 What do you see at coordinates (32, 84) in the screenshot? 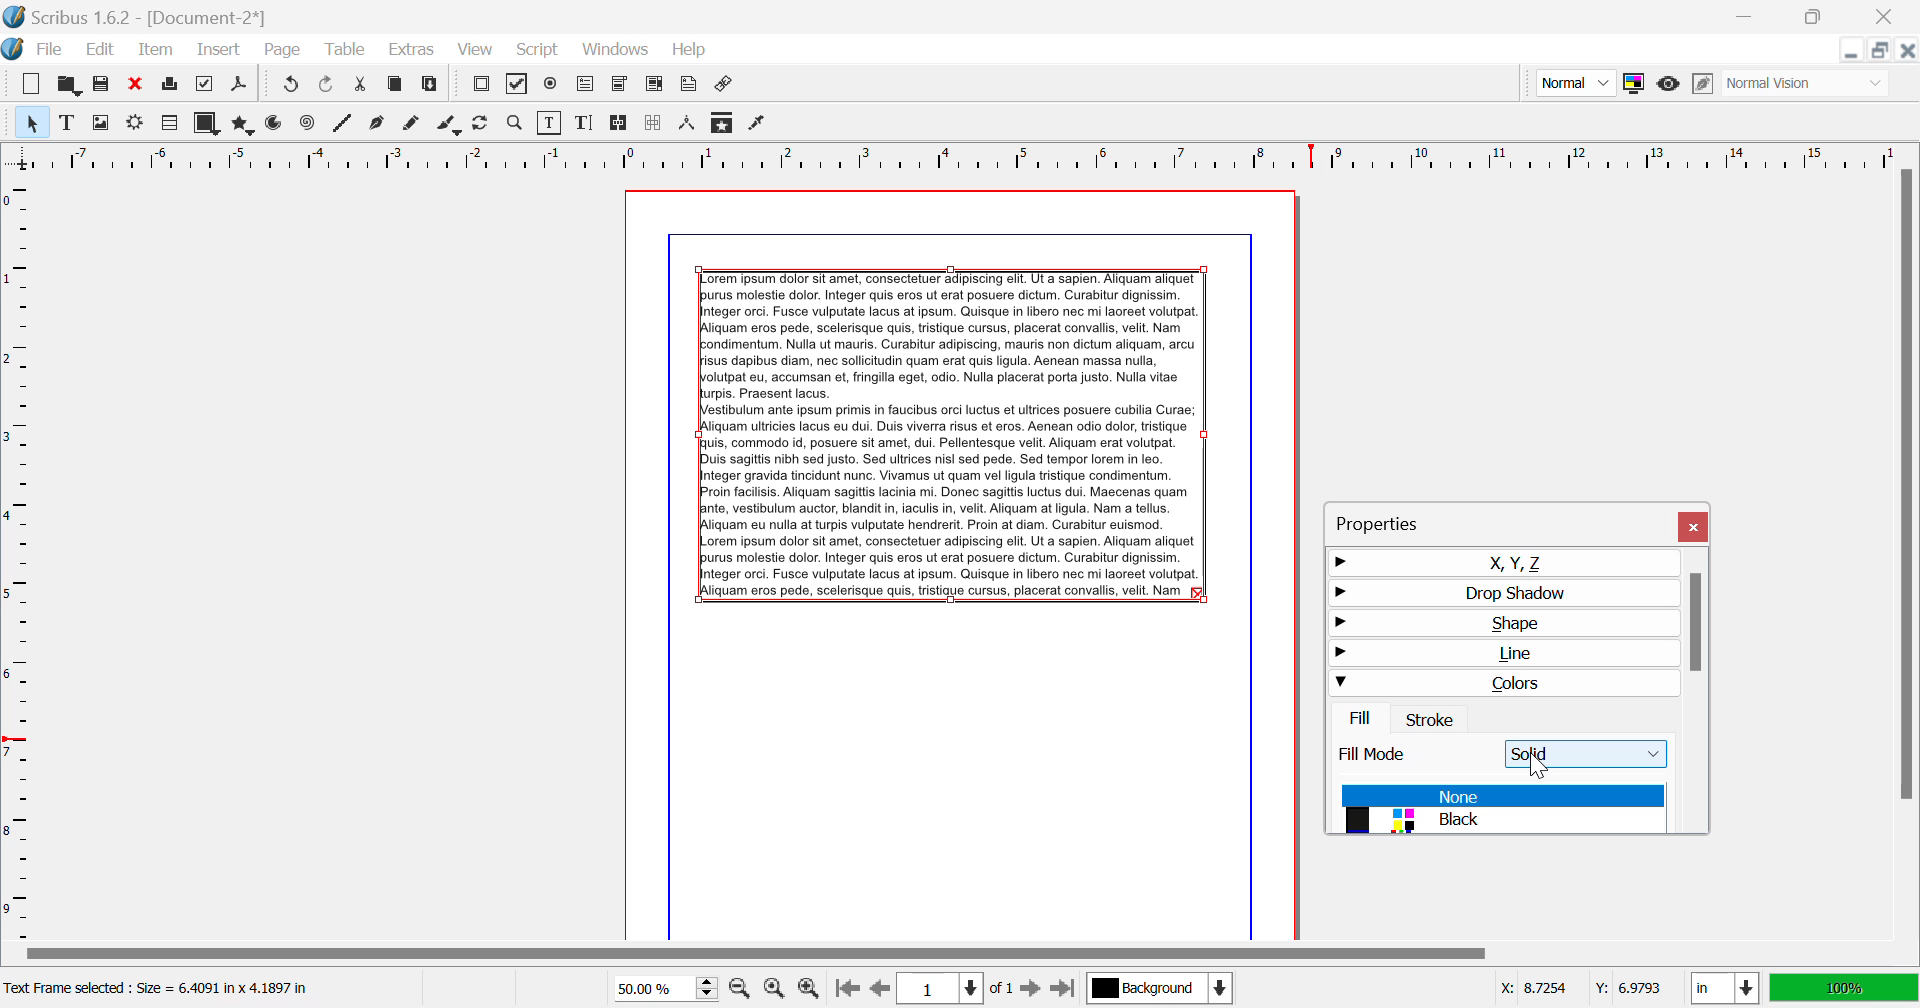
I see `New` at bounding box center [32, 84].